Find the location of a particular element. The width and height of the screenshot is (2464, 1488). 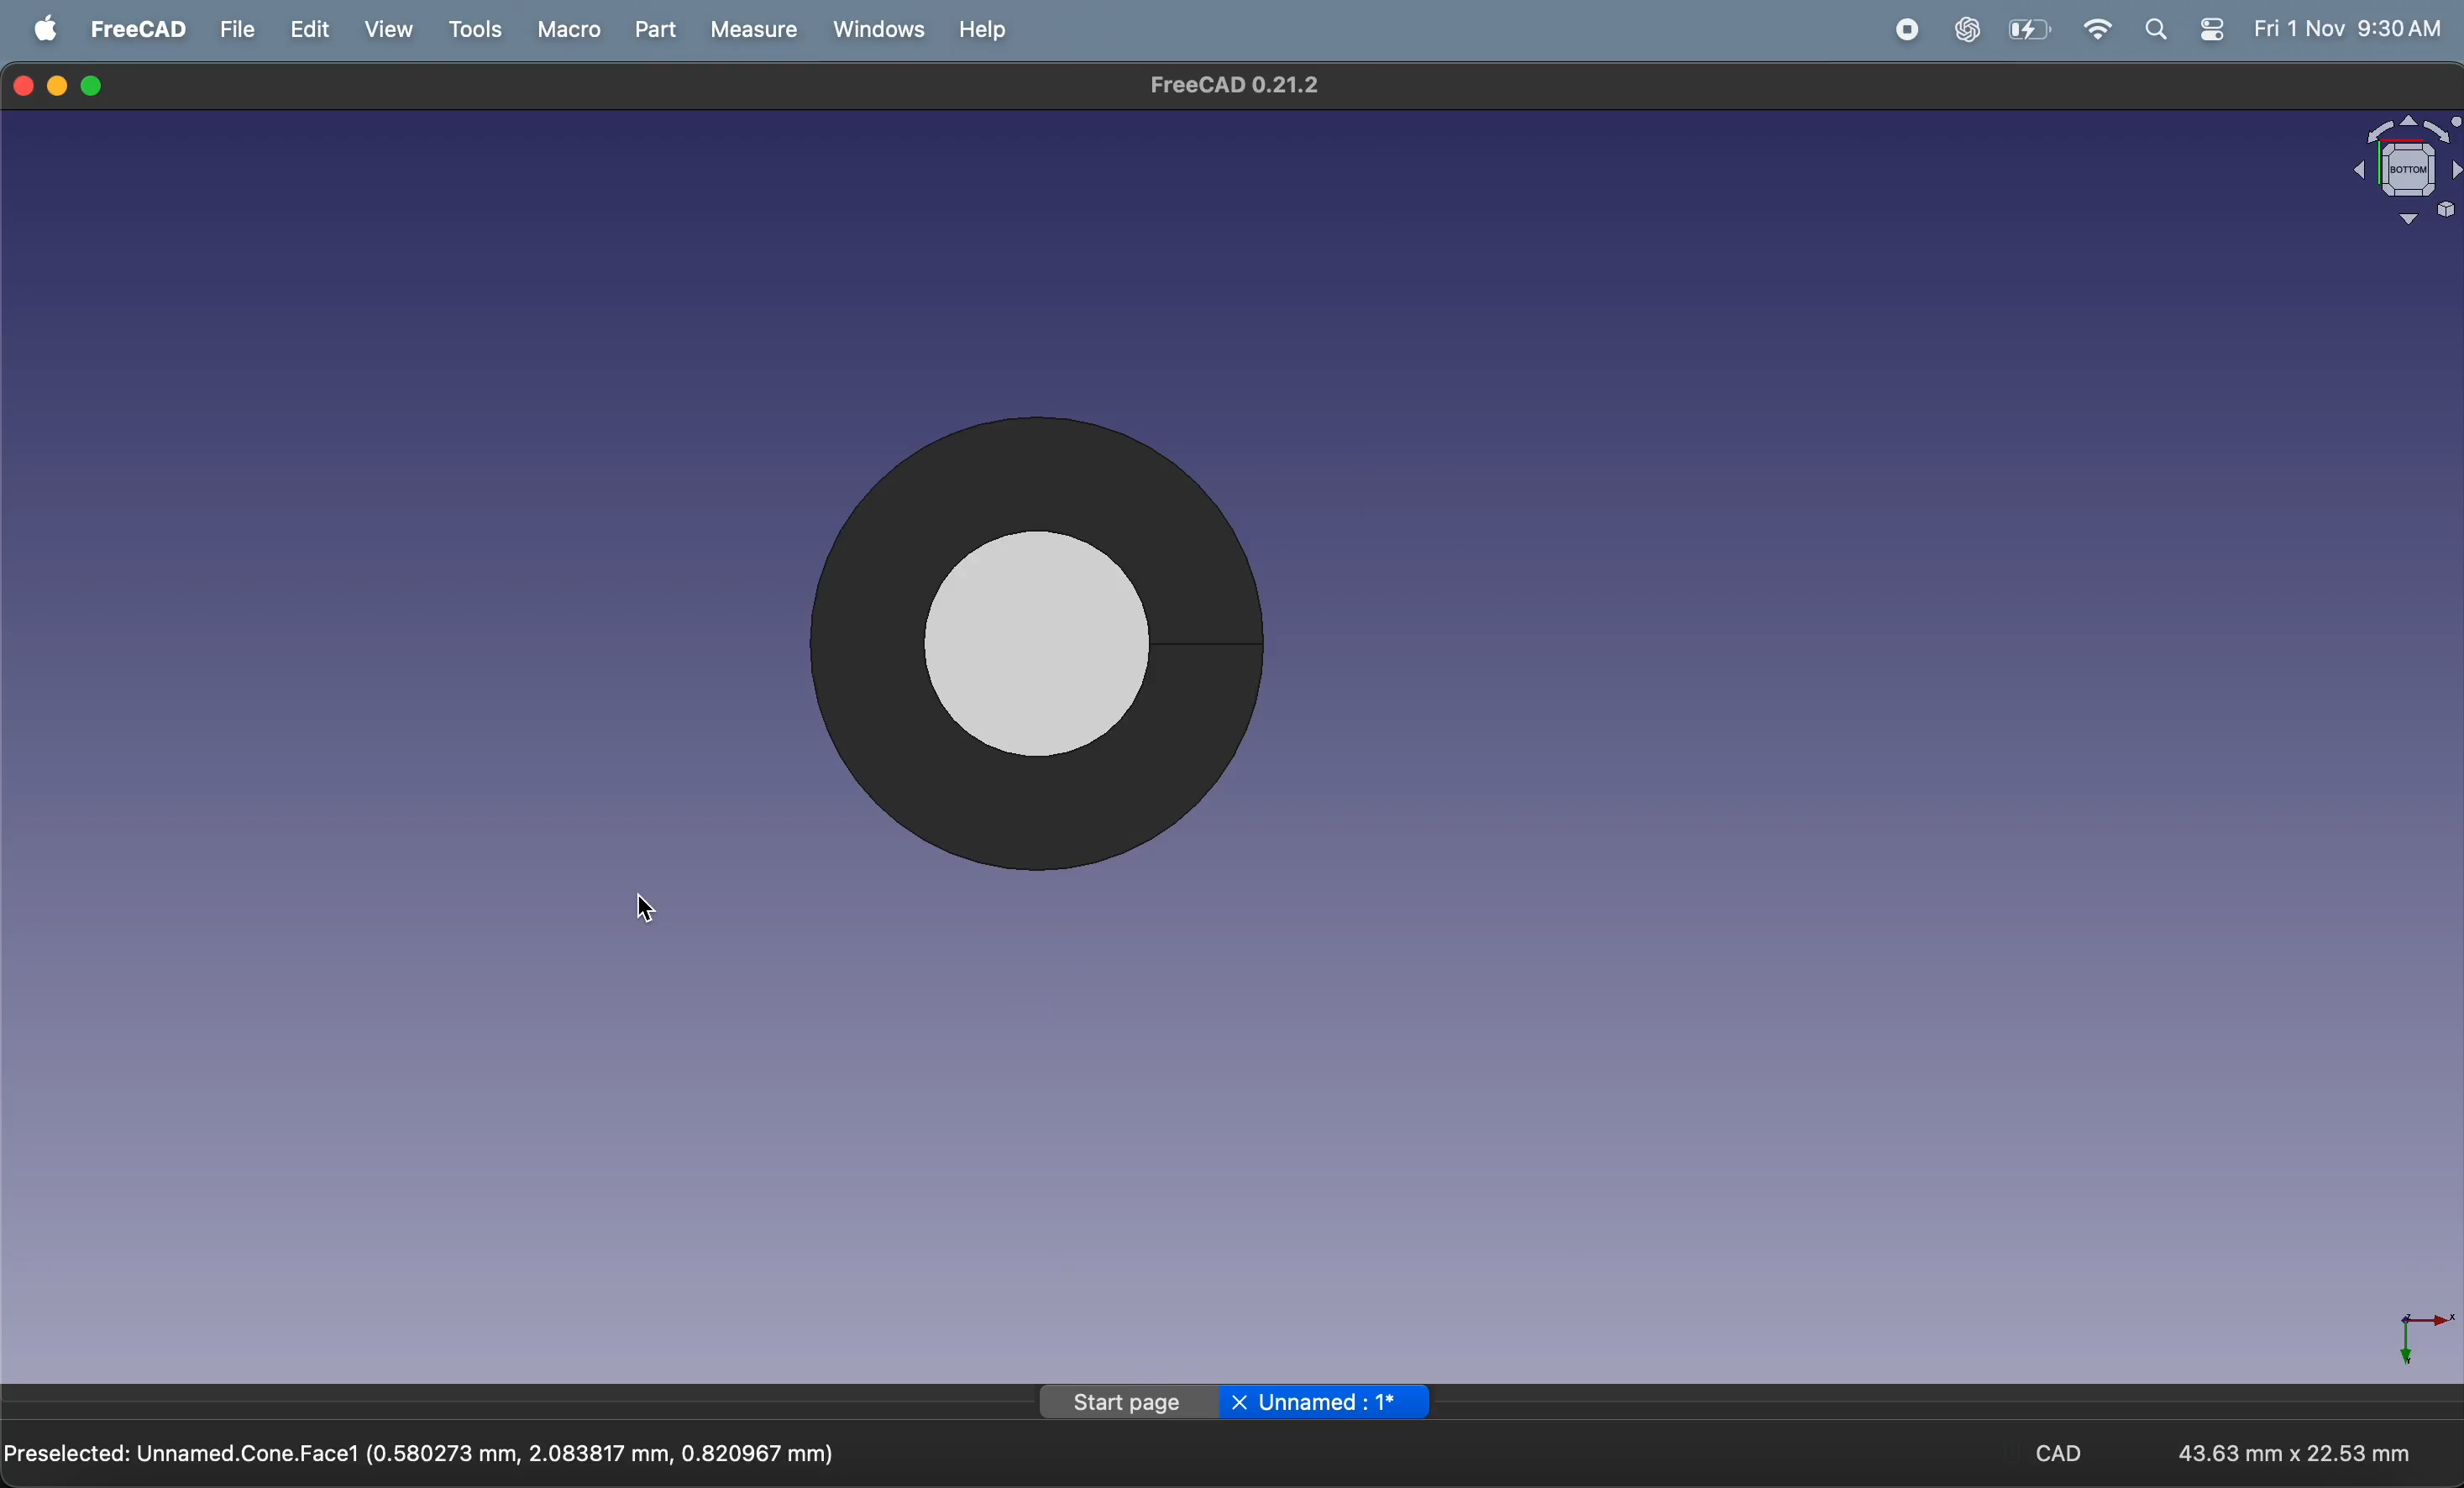

battery is located at coordinates (2029, 29).